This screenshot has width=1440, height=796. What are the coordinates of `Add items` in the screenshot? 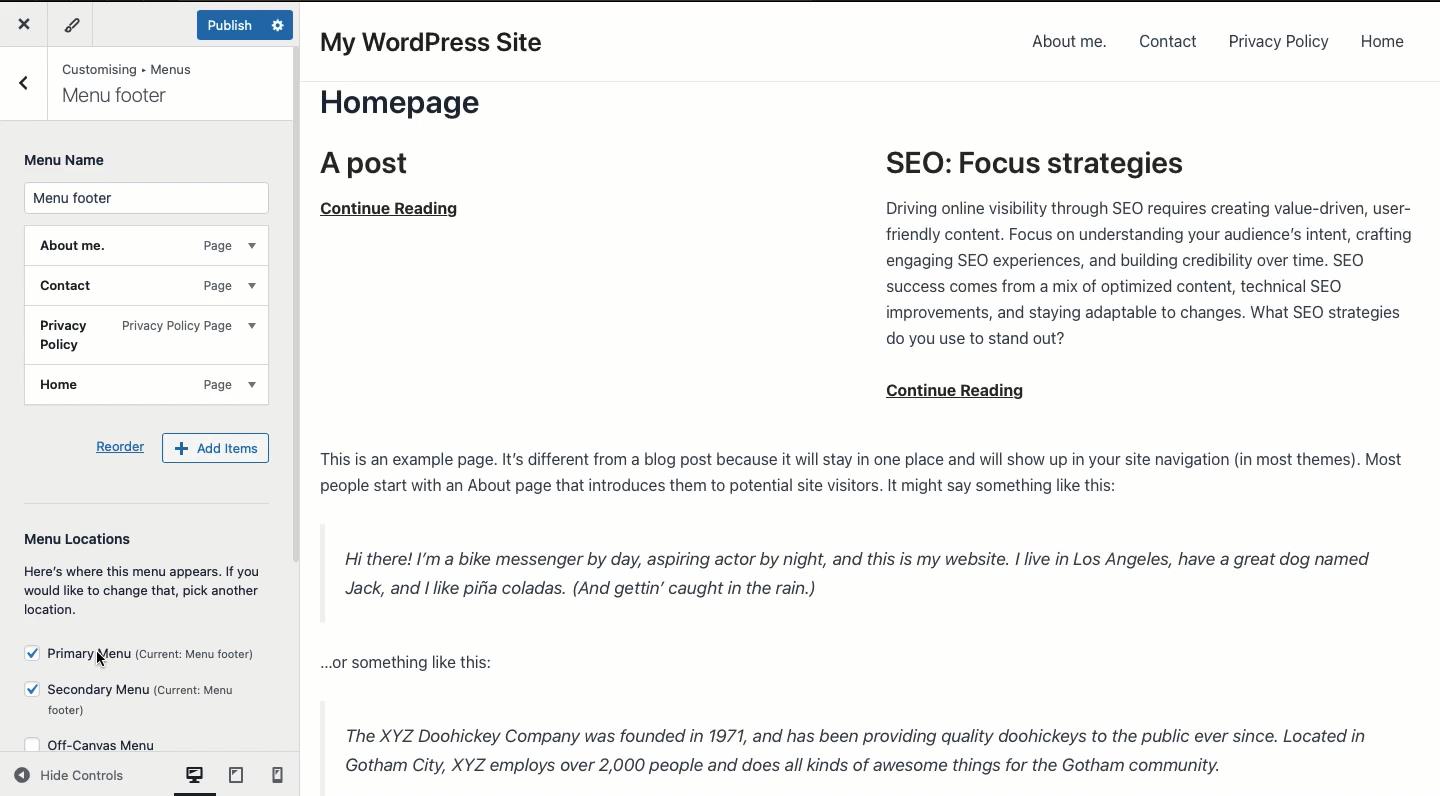 It's located at (217, 448).